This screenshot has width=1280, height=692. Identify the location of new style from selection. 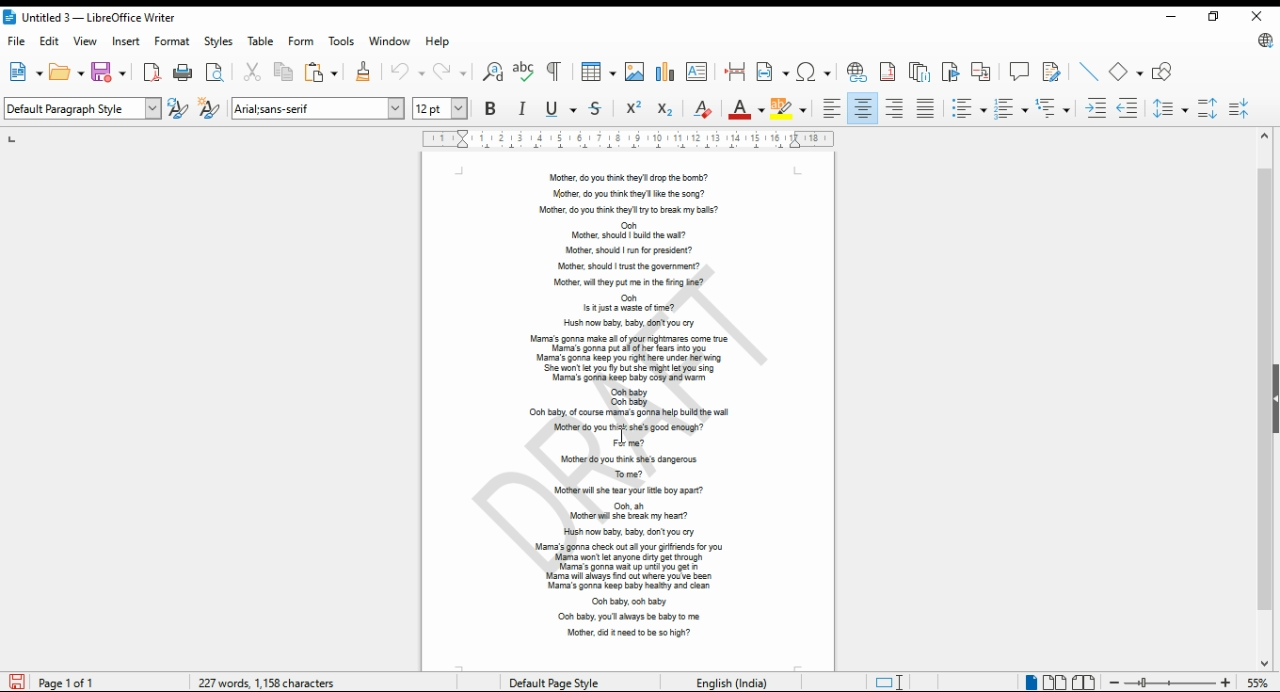
(210, 108).